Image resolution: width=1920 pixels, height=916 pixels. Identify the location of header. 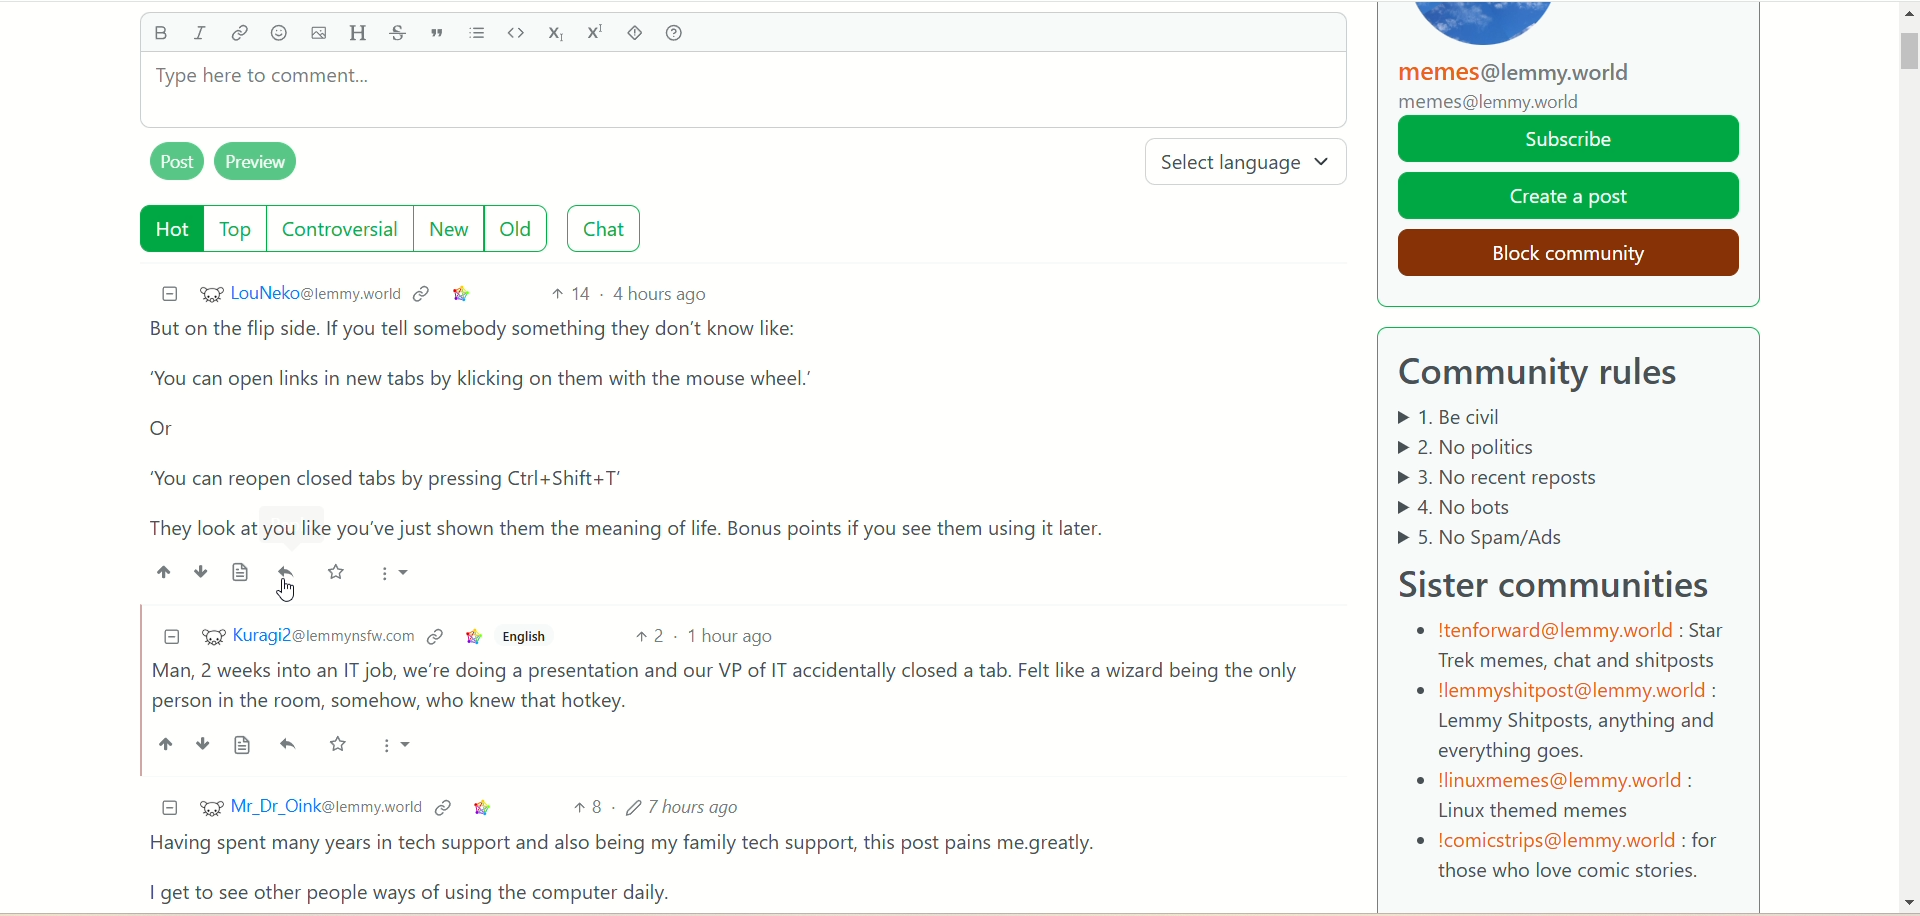
(358, 33).